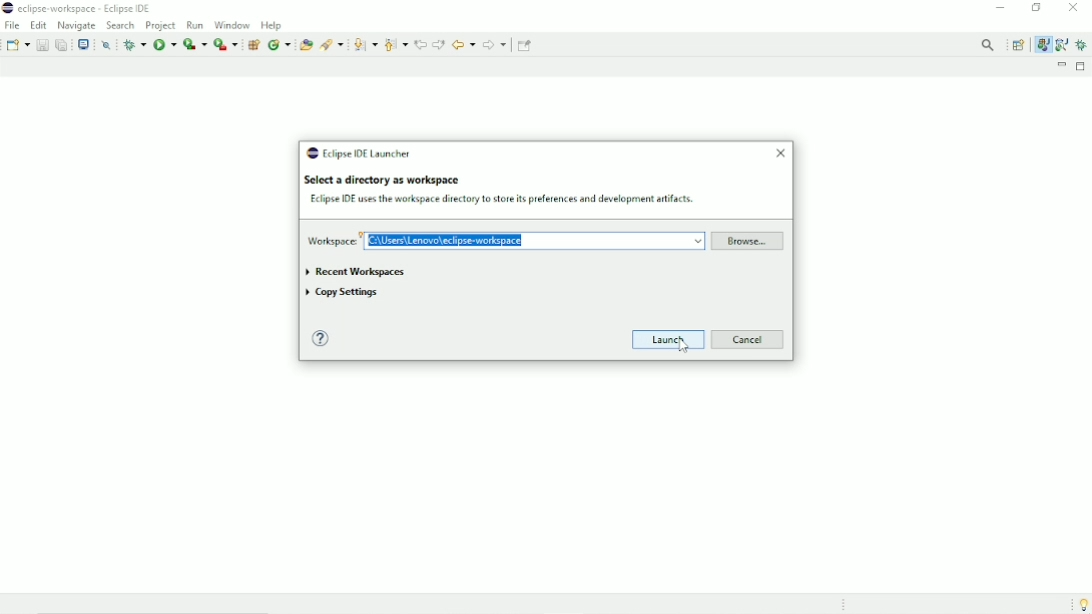  What do you see at coordinates (395, 44) in the screenshot?
I see `Previous annotation` at bounding box center [395, 44].